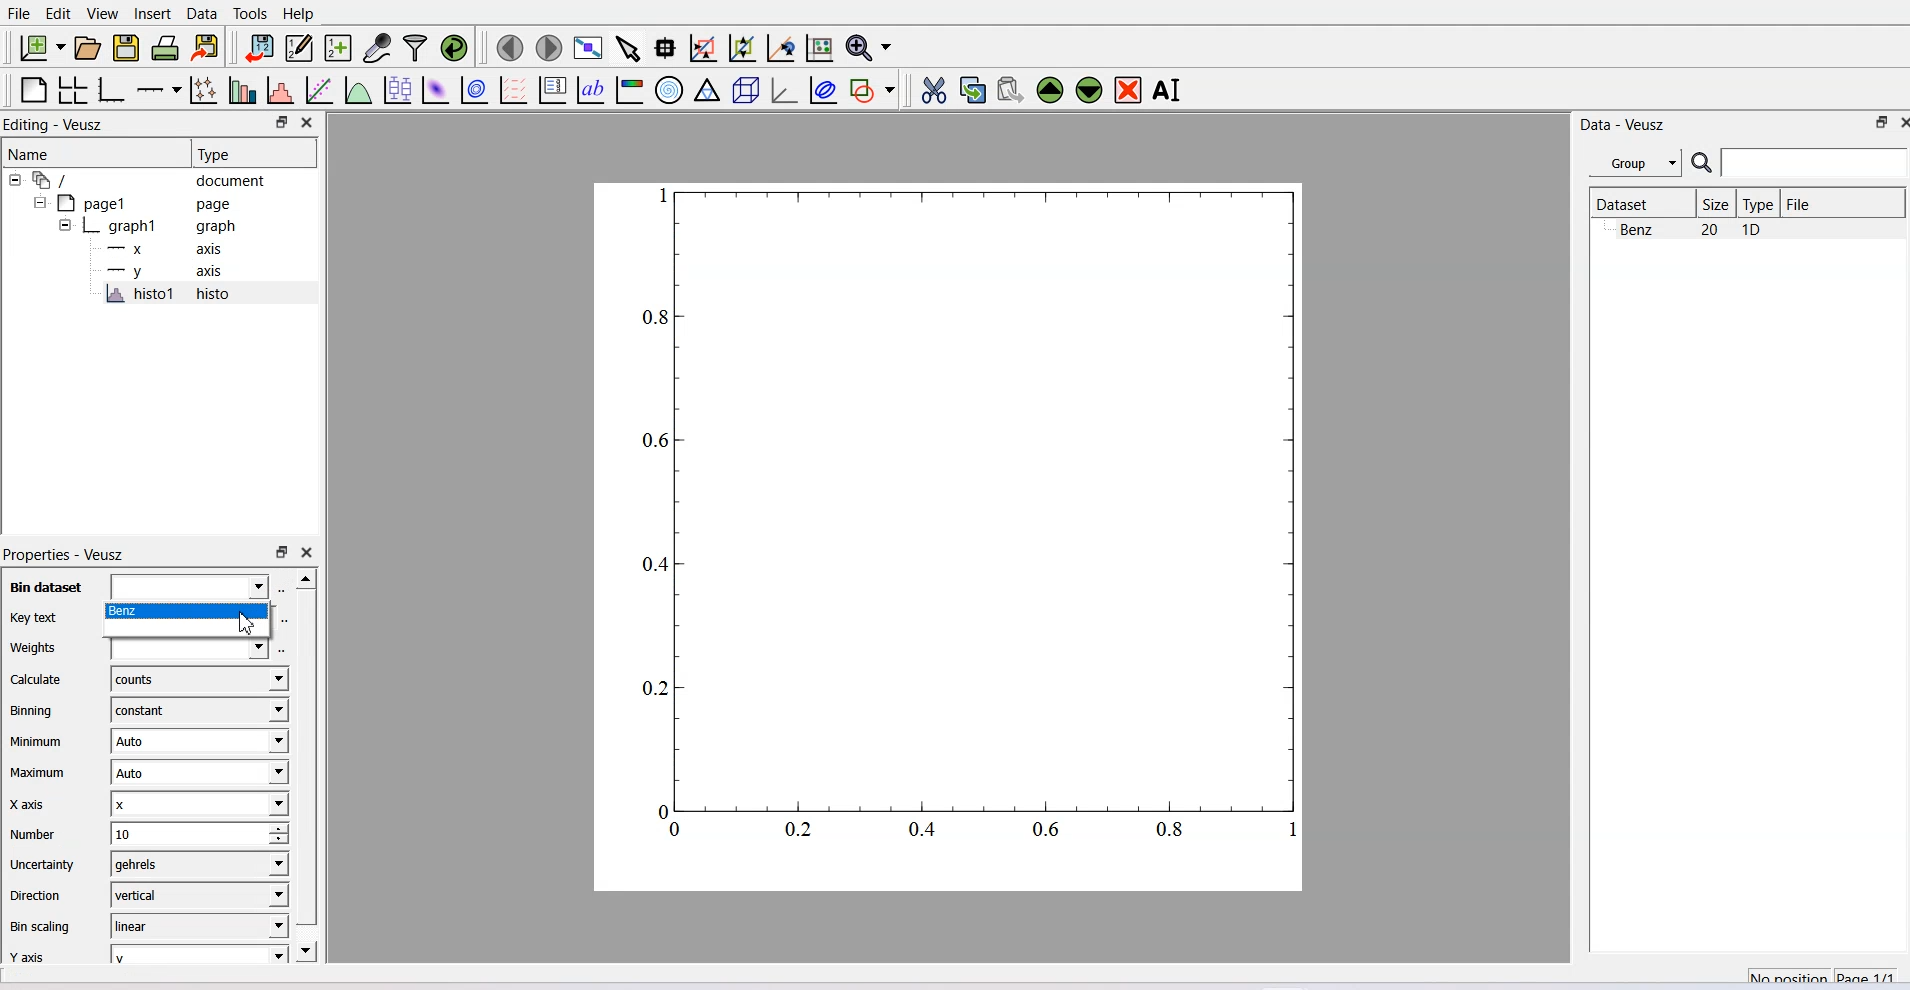 The image size is (1910, 990). Describe the element at coordinates (704, 48) in the screenshot. I see `Draw rectangle to zoom graph axes` at that location.